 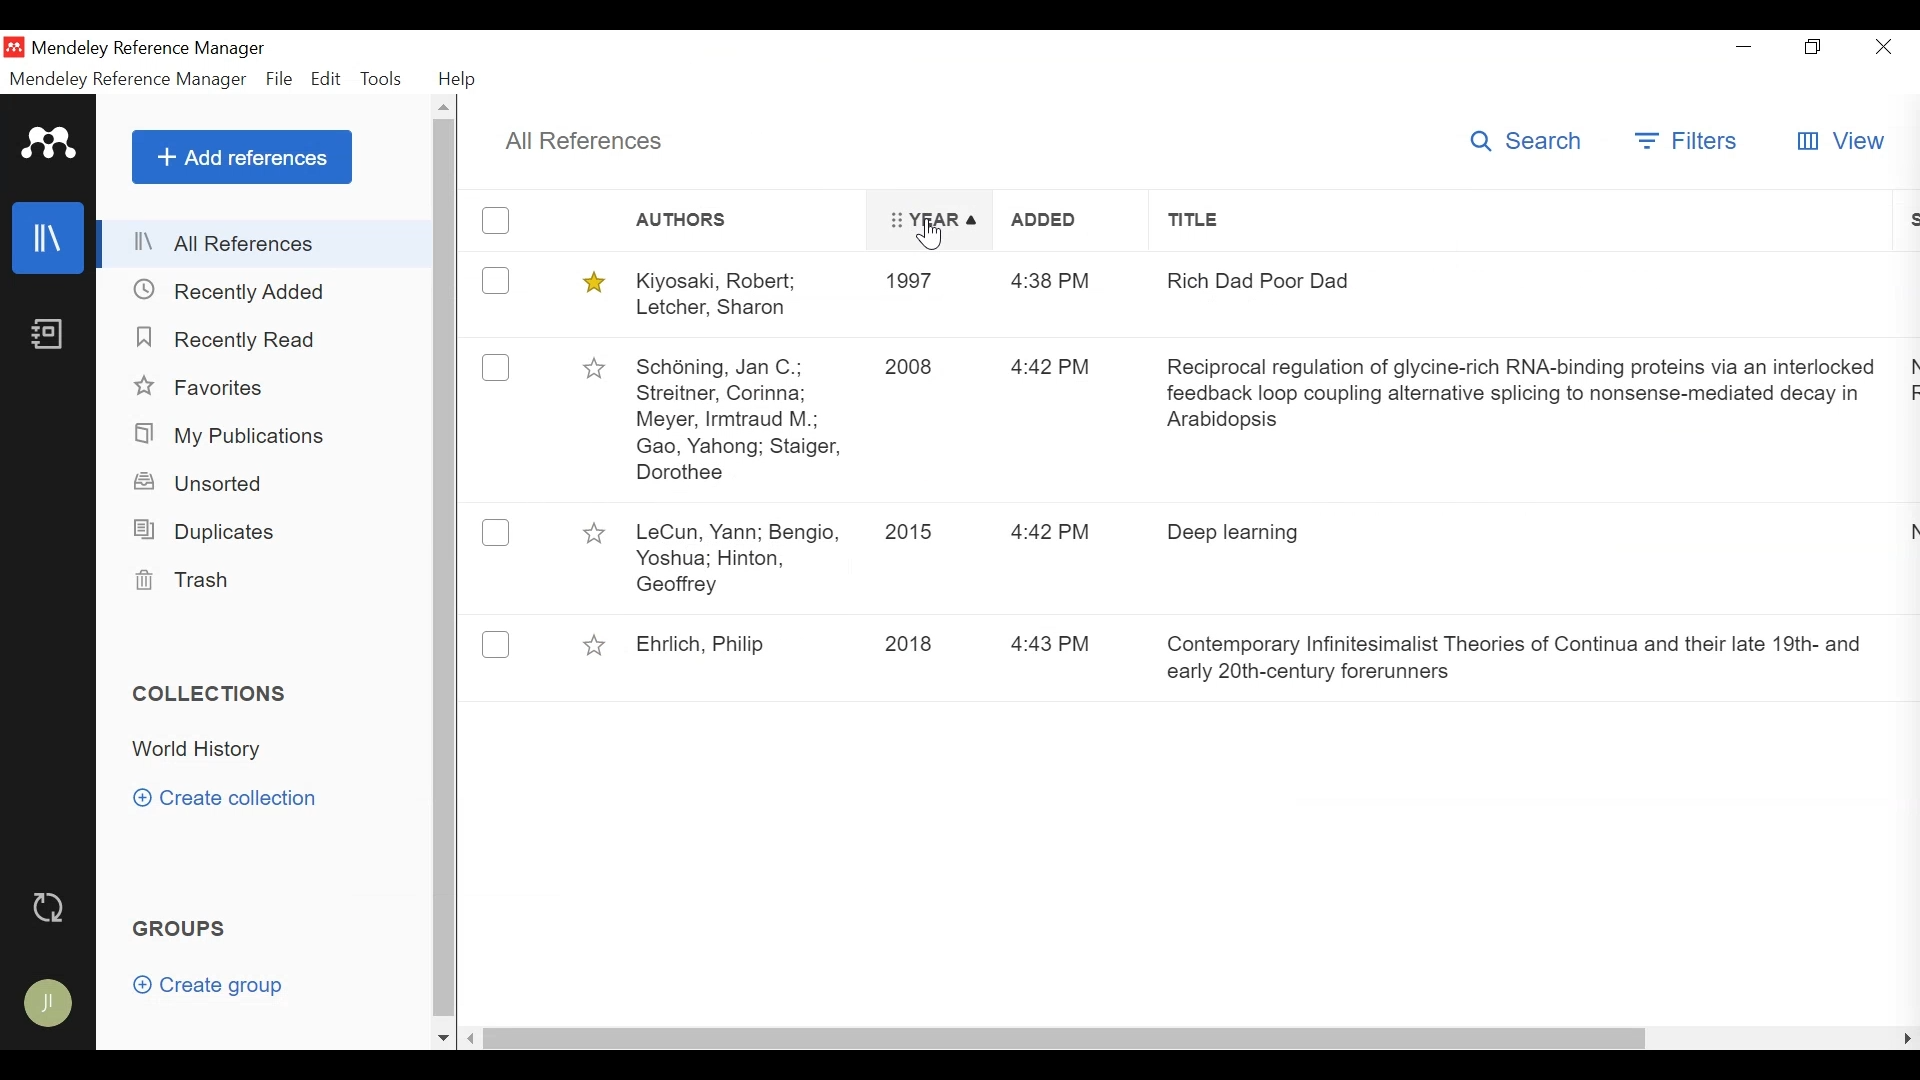 I want to click on Authors, so click(x=747, y=221).